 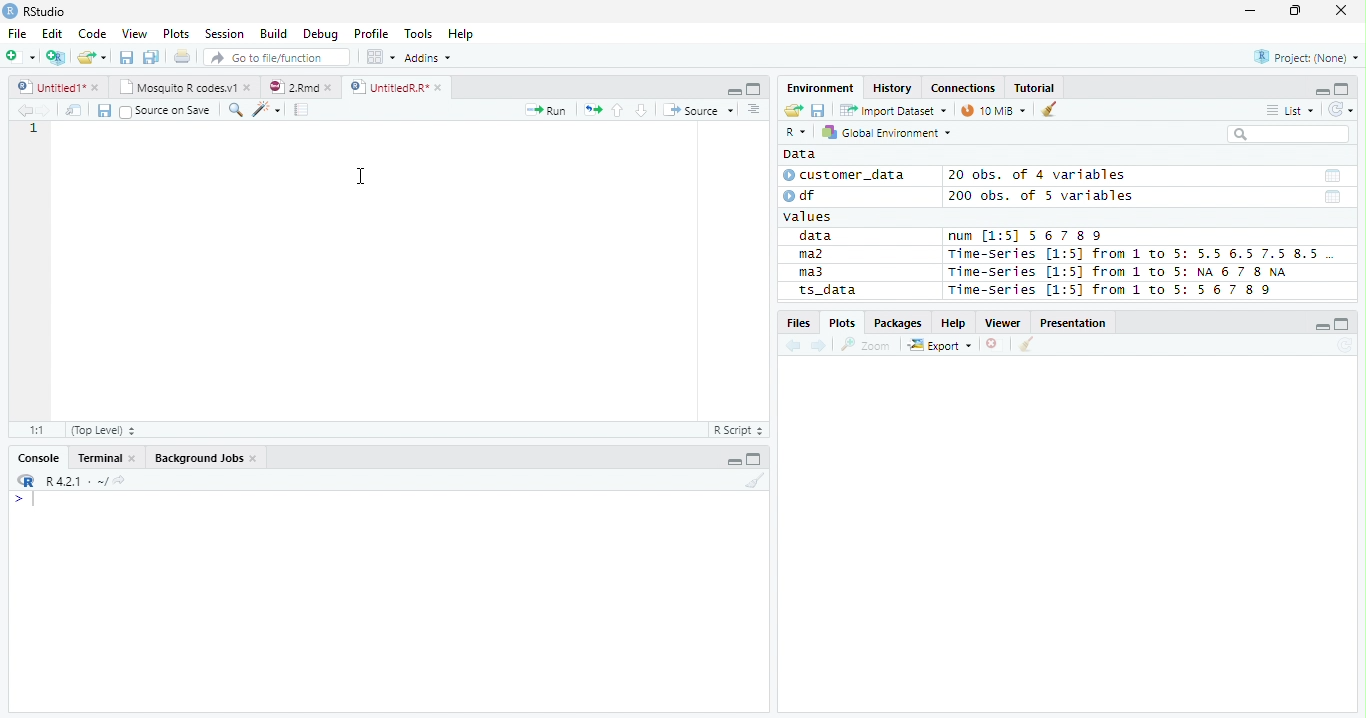 I want to click on ma3, so click(x=816, y=272).